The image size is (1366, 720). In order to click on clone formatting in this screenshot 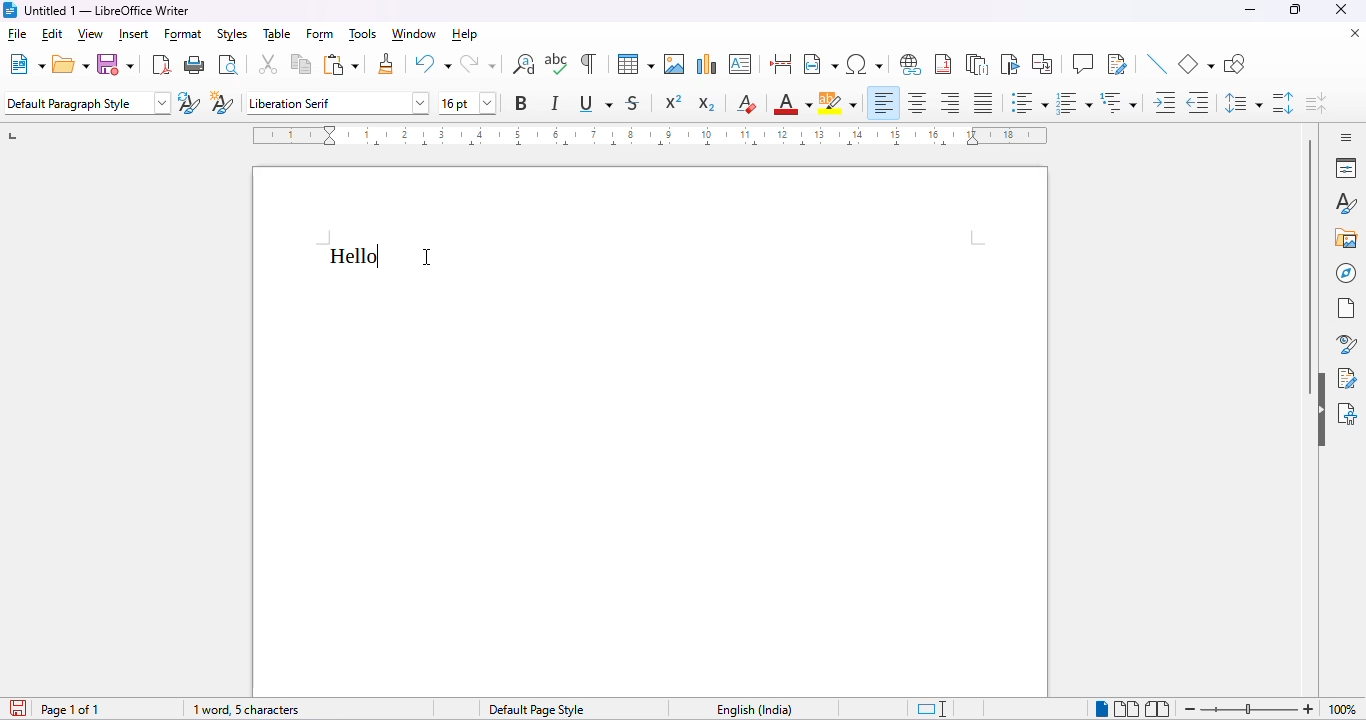, I will do `click(387, 64)`.